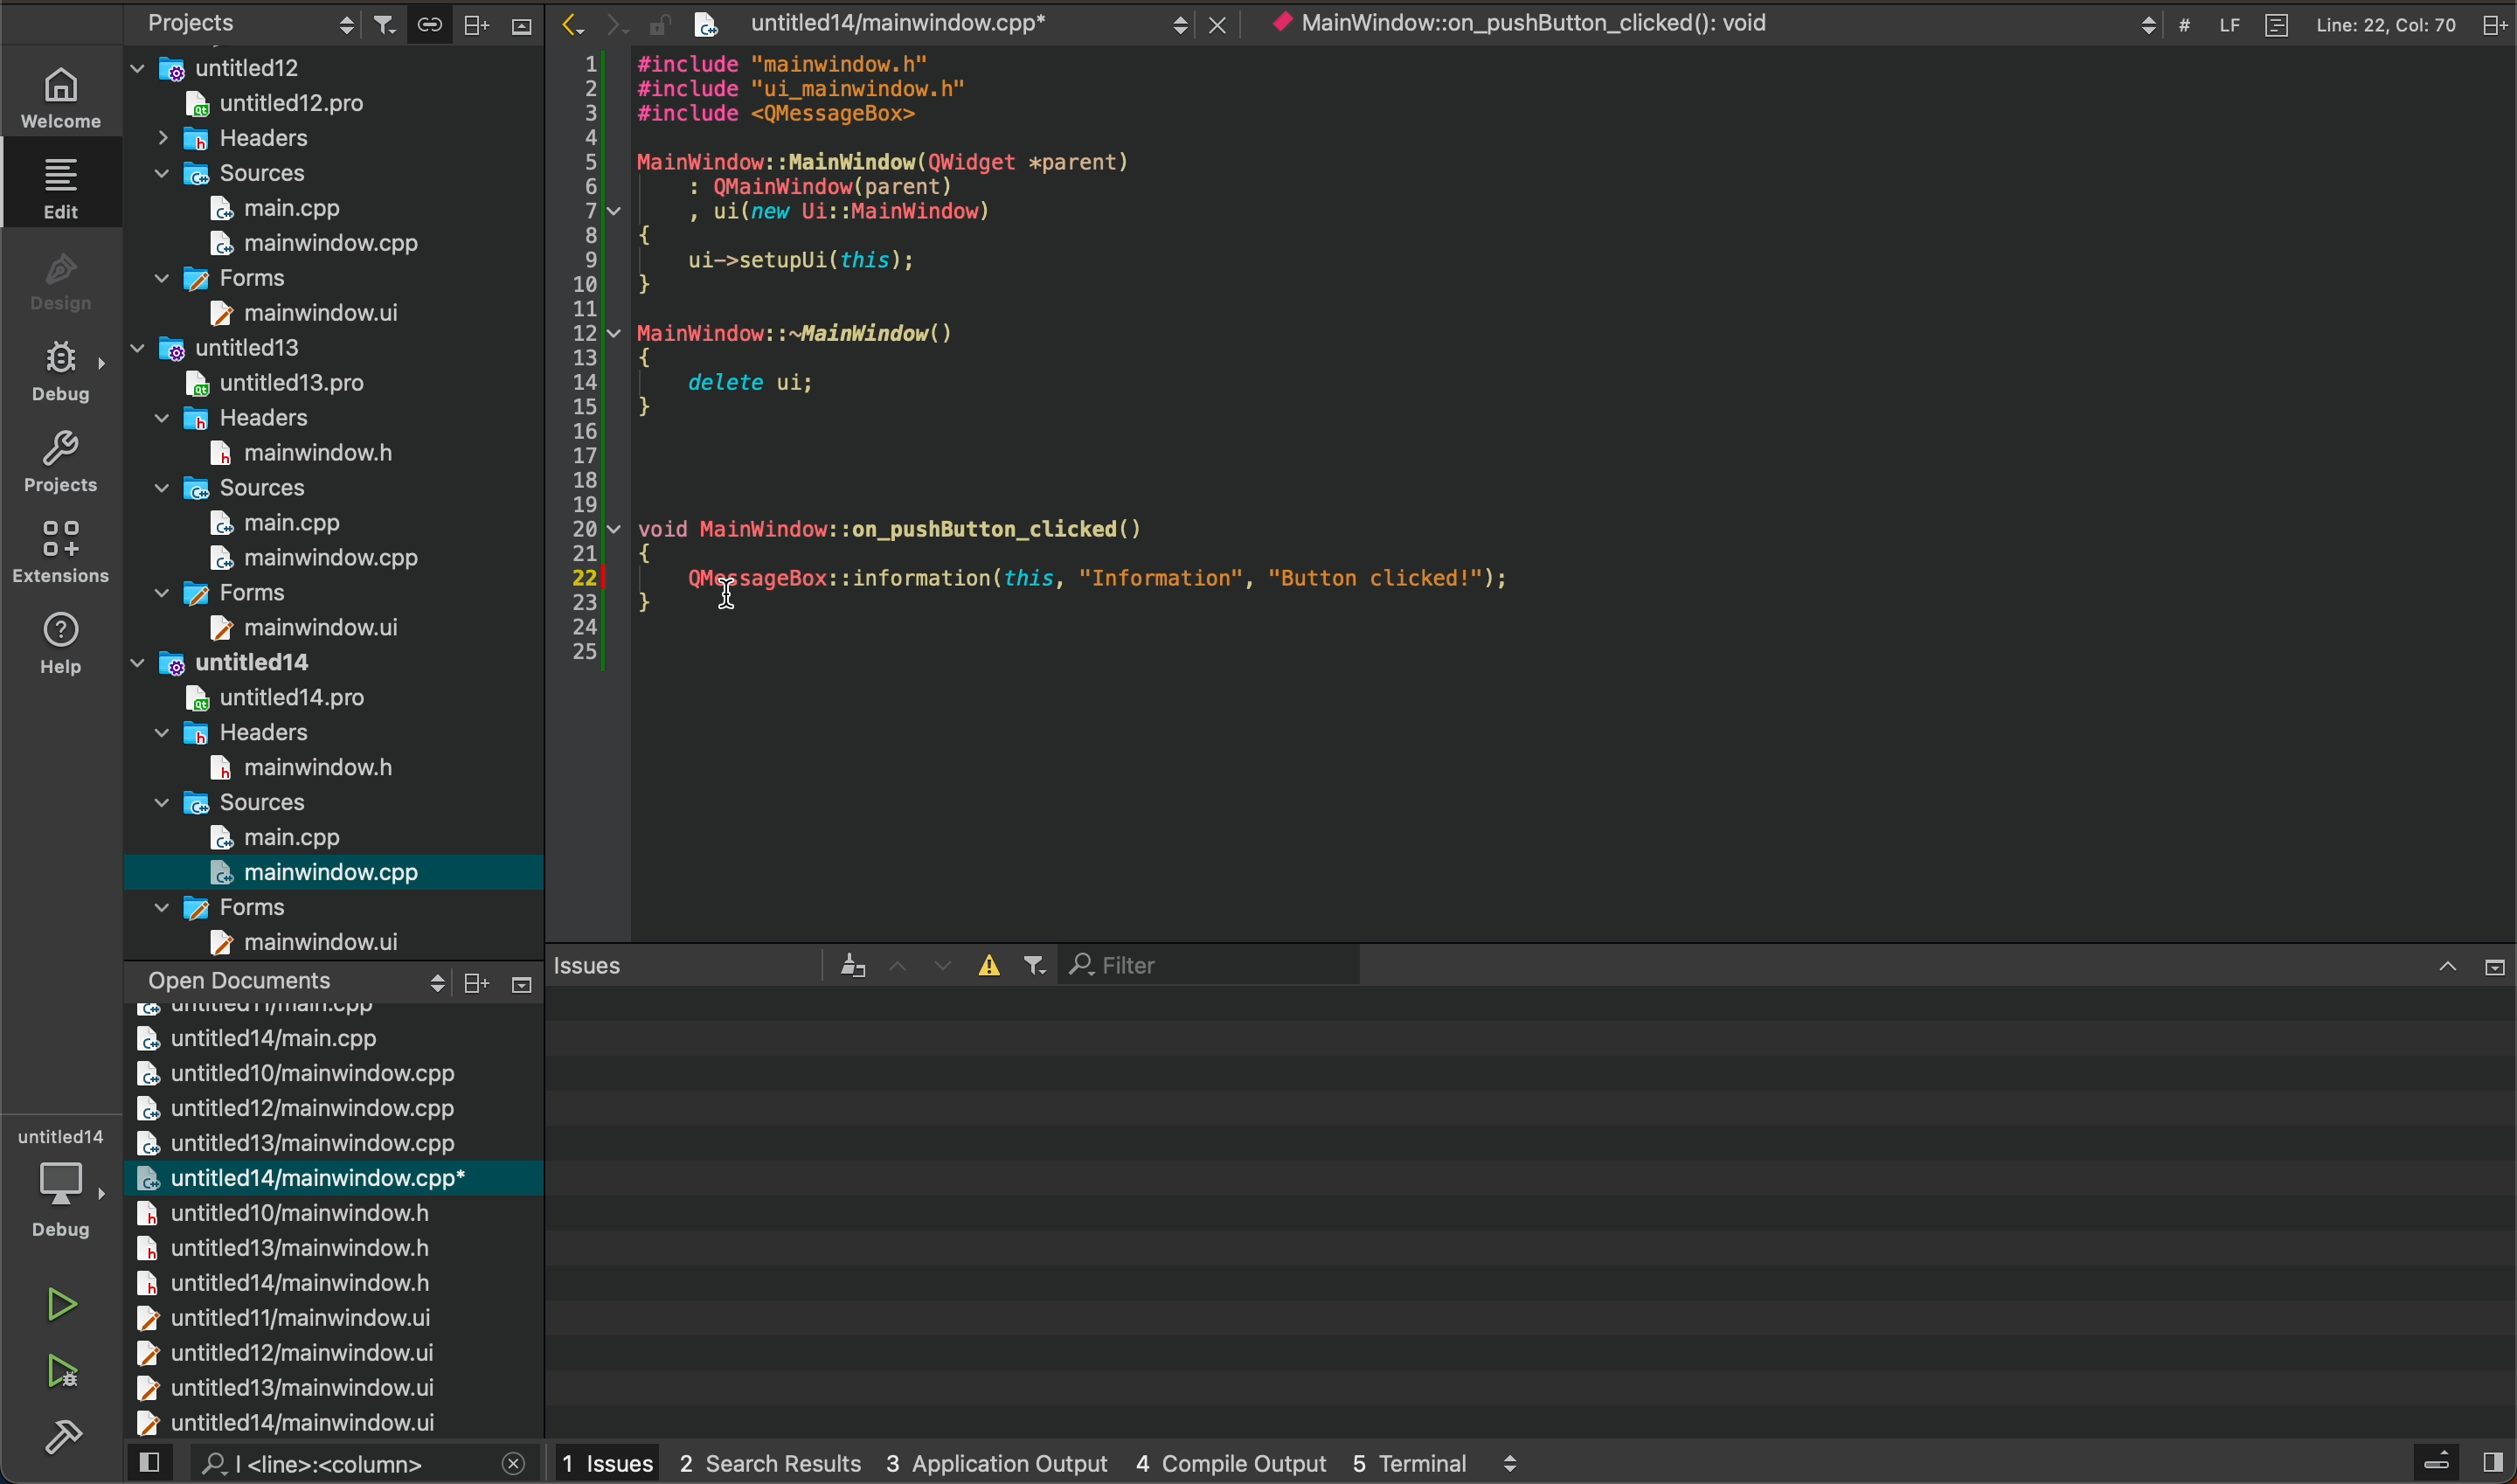  What do you see at coordinates (67, 187) in the screenshot?
I see `EDIT` at bounding box center [67, 187].